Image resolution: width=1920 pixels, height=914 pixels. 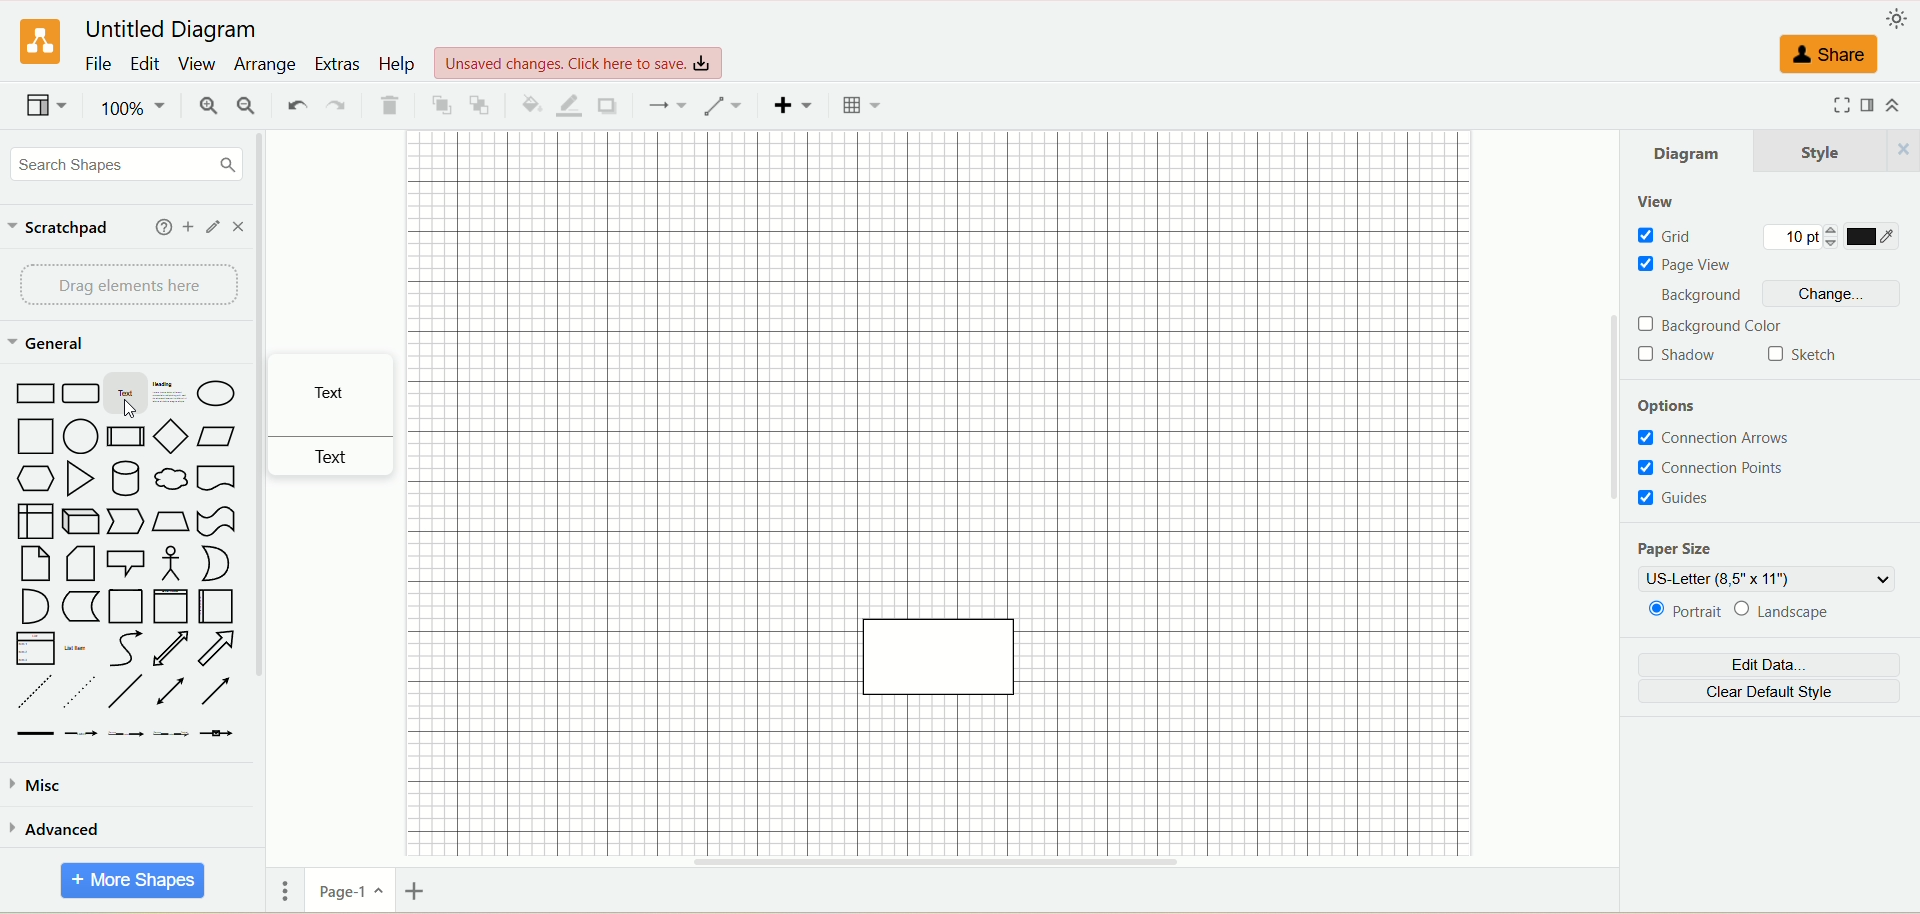 What do you see at coordinates (83, 564) in the screenshot?
I see `card` at bounding box center [83, 564].